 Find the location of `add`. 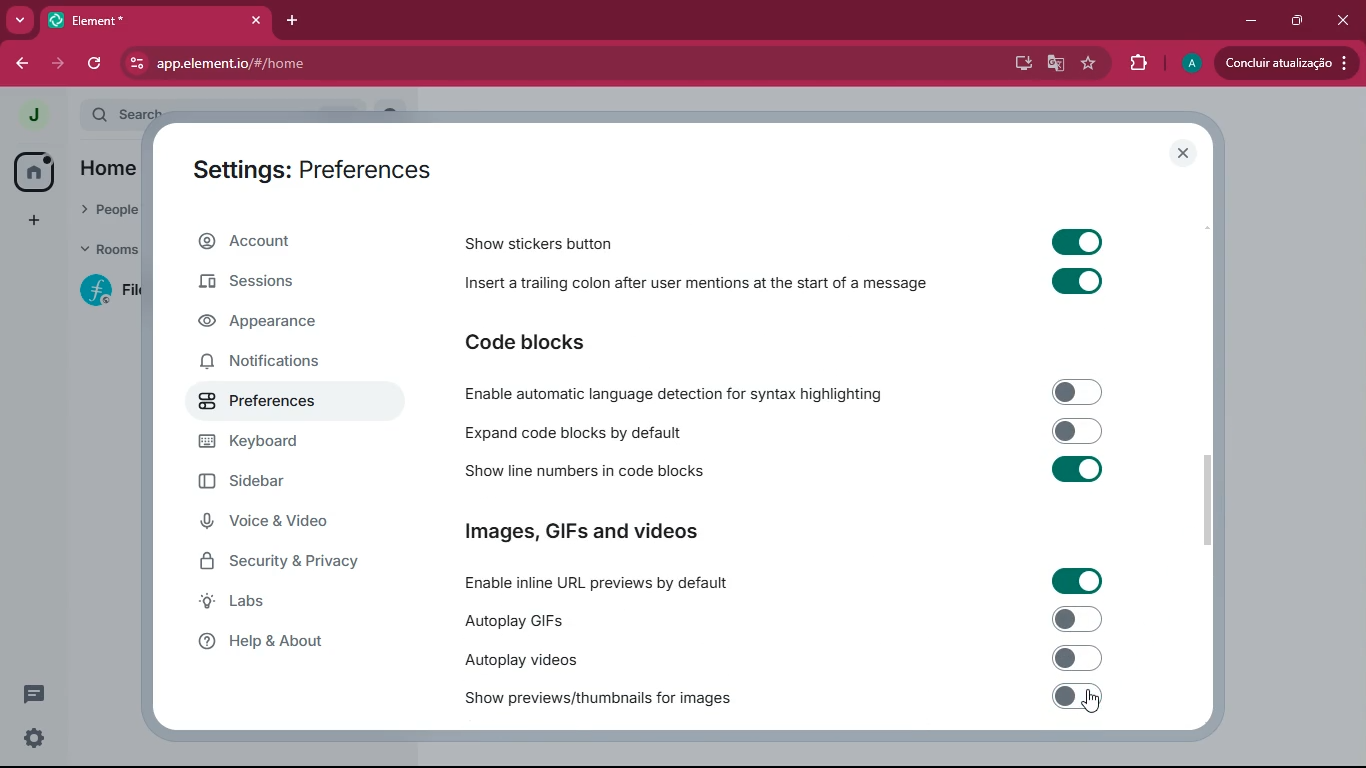

add is located at coordinates (37, 221).